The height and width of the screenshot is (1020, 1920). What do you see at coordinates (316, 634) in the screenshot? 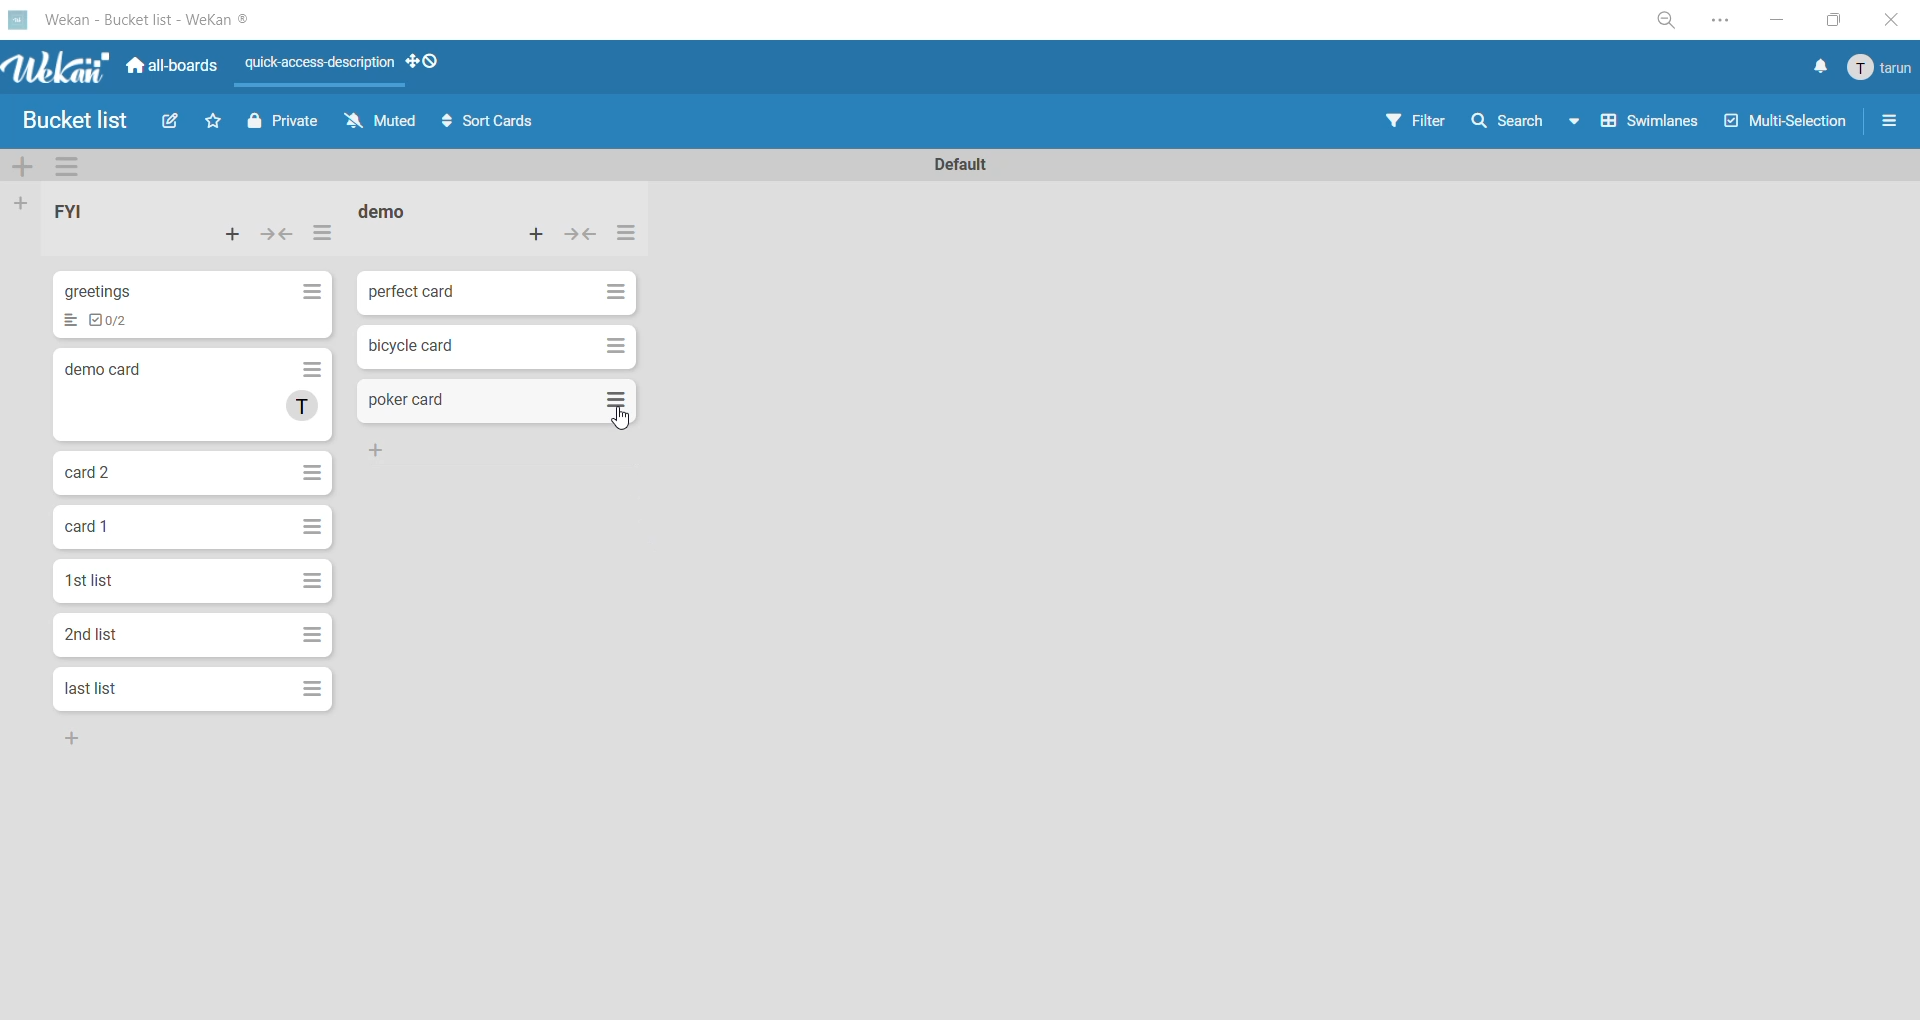
I see `Hamburger` at bounding box center [316, 634].